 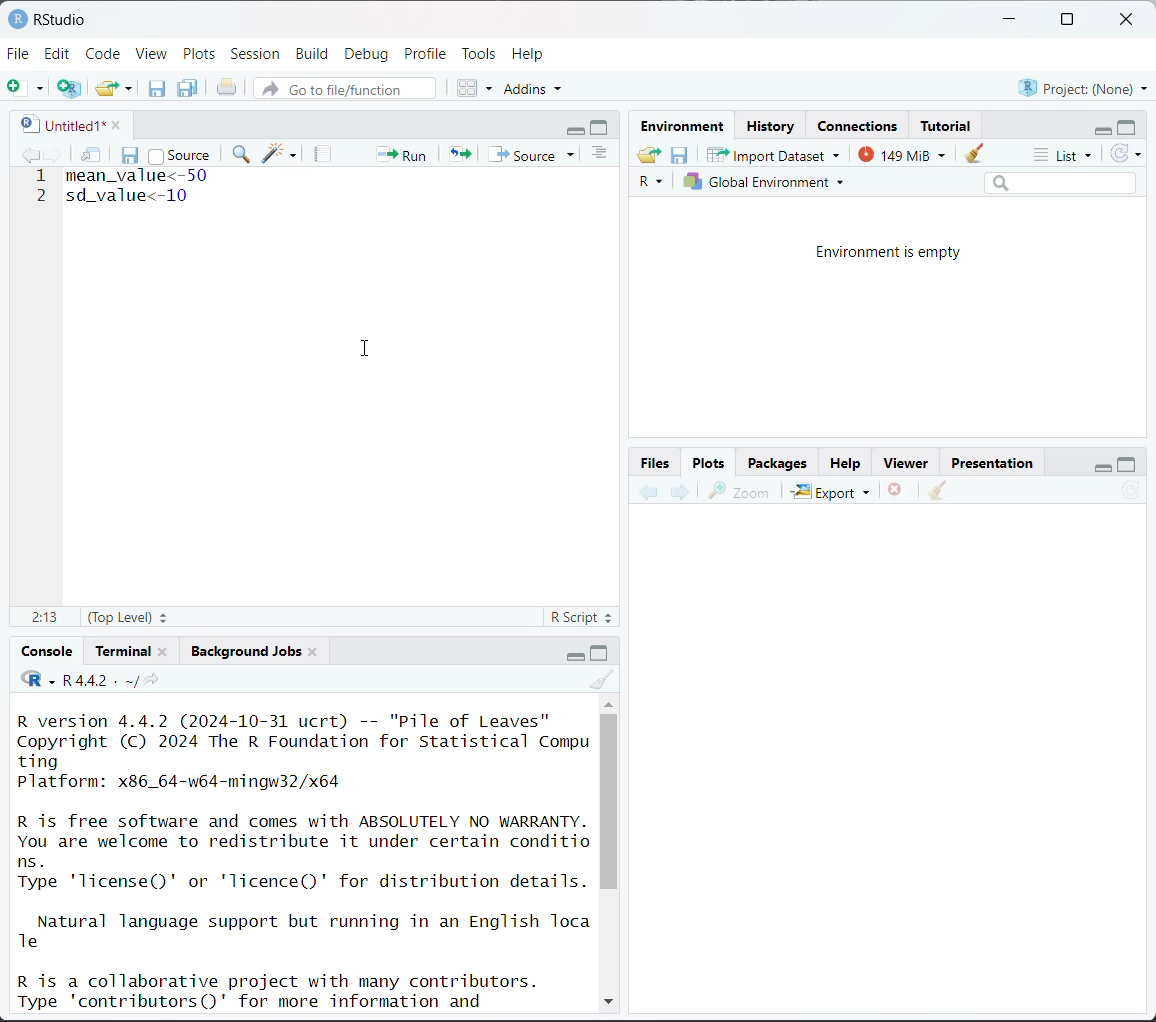 What do you see at coordinates (938, 491) in the screenshot?
I see `clear all plots` at bounding box center [938, 491].